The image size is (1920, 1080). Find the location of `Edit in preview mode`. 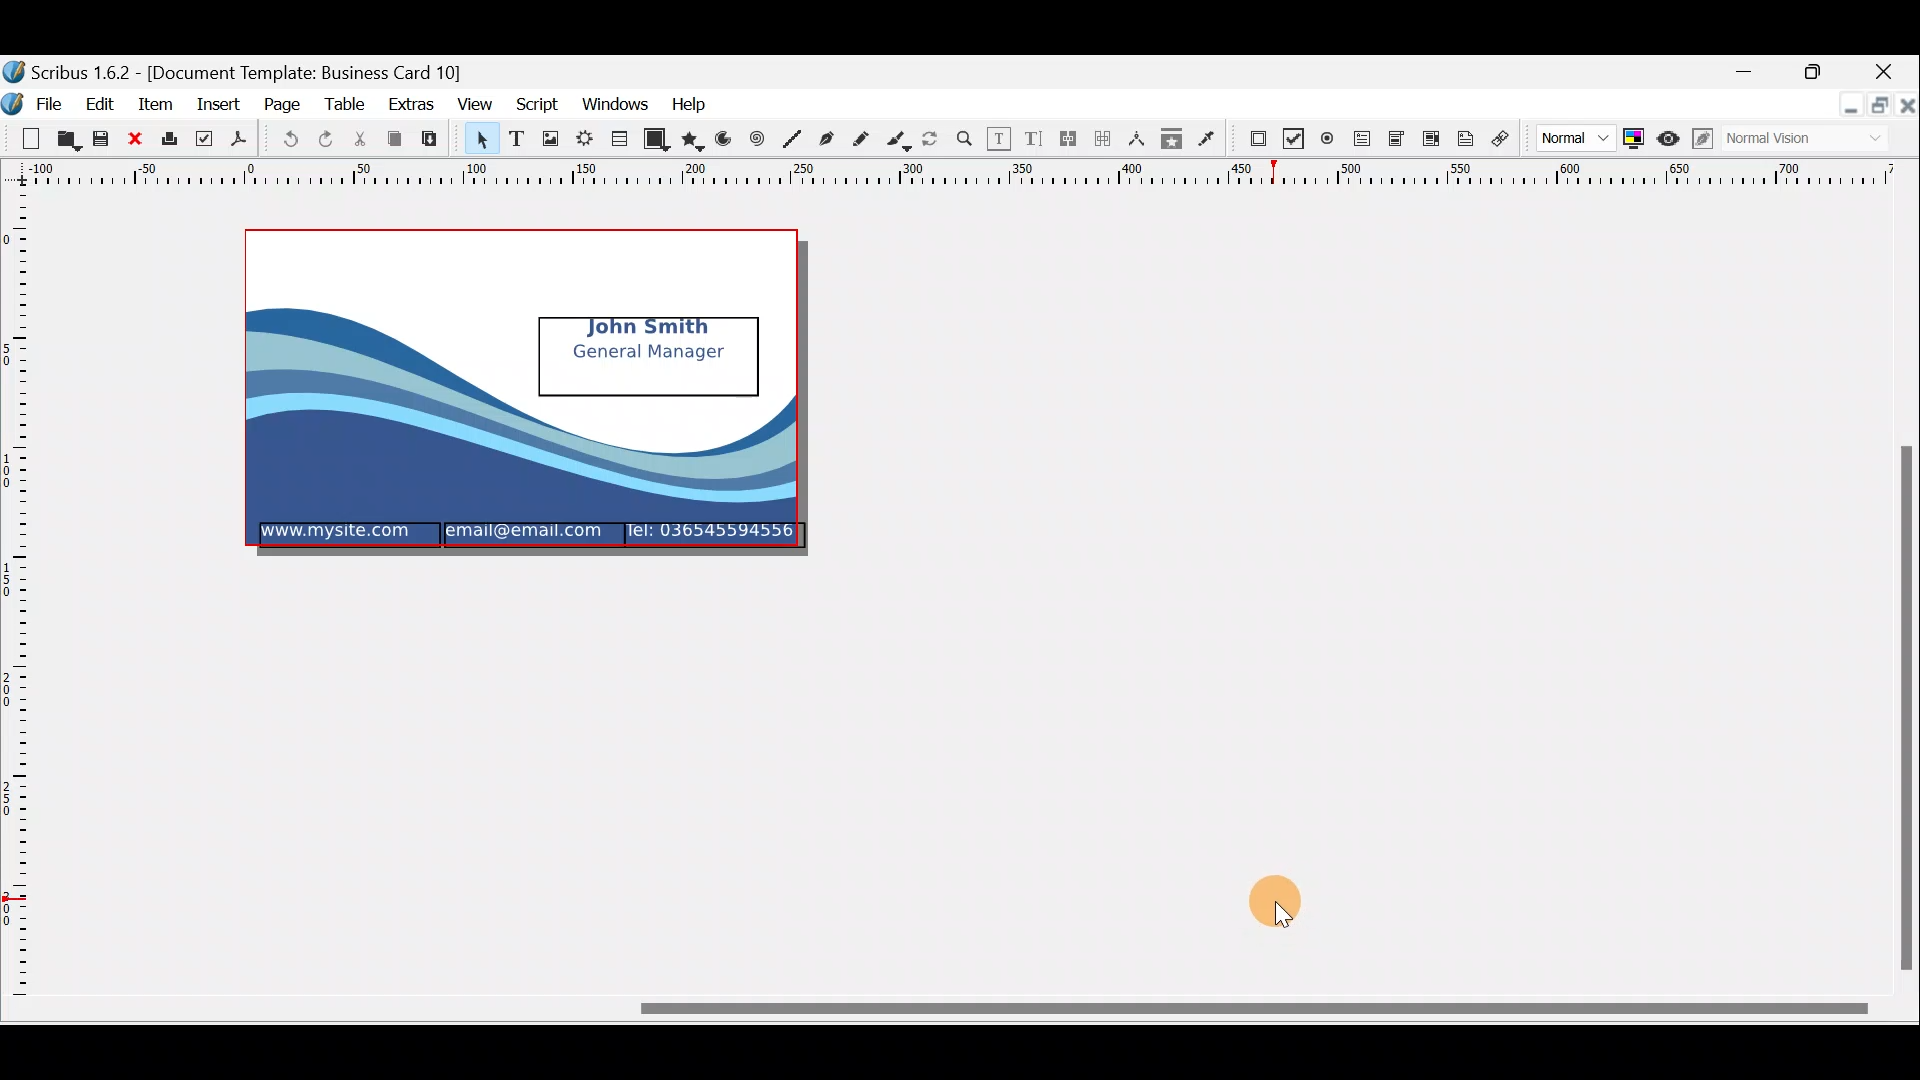

Edit in preview mode is located at coordinates (1700, 141).